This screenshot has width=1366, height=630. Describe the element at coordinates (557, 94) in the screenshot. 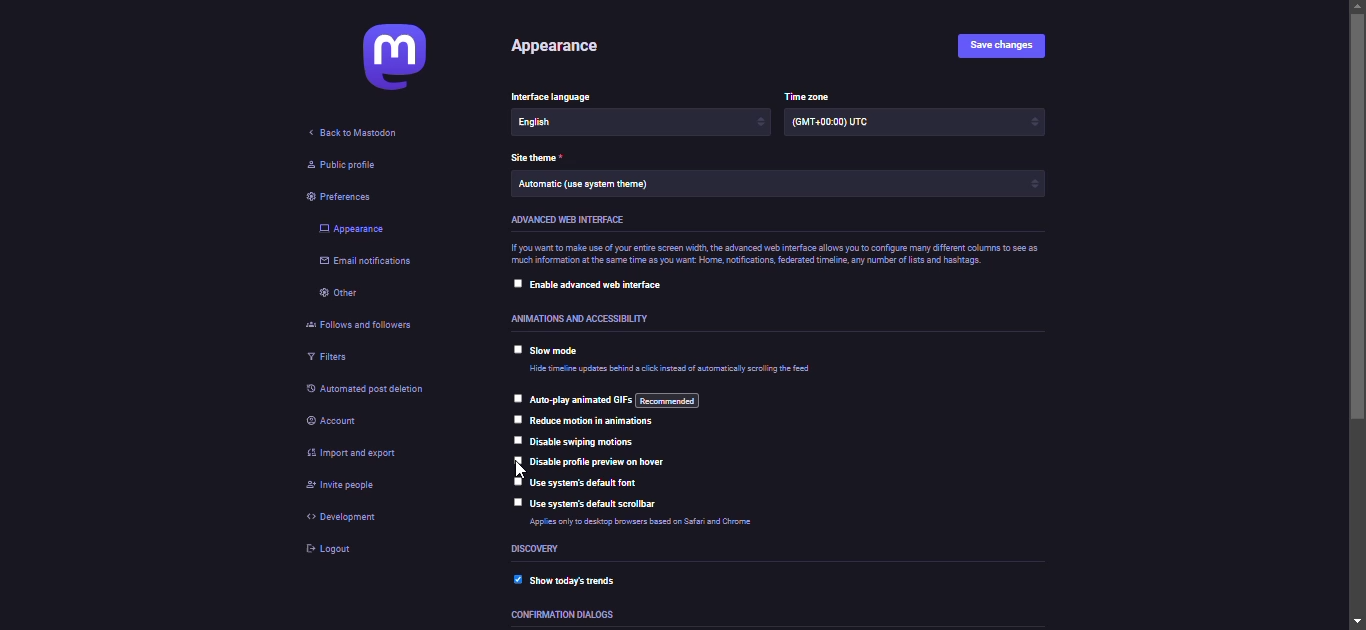

I see `language` at that location.